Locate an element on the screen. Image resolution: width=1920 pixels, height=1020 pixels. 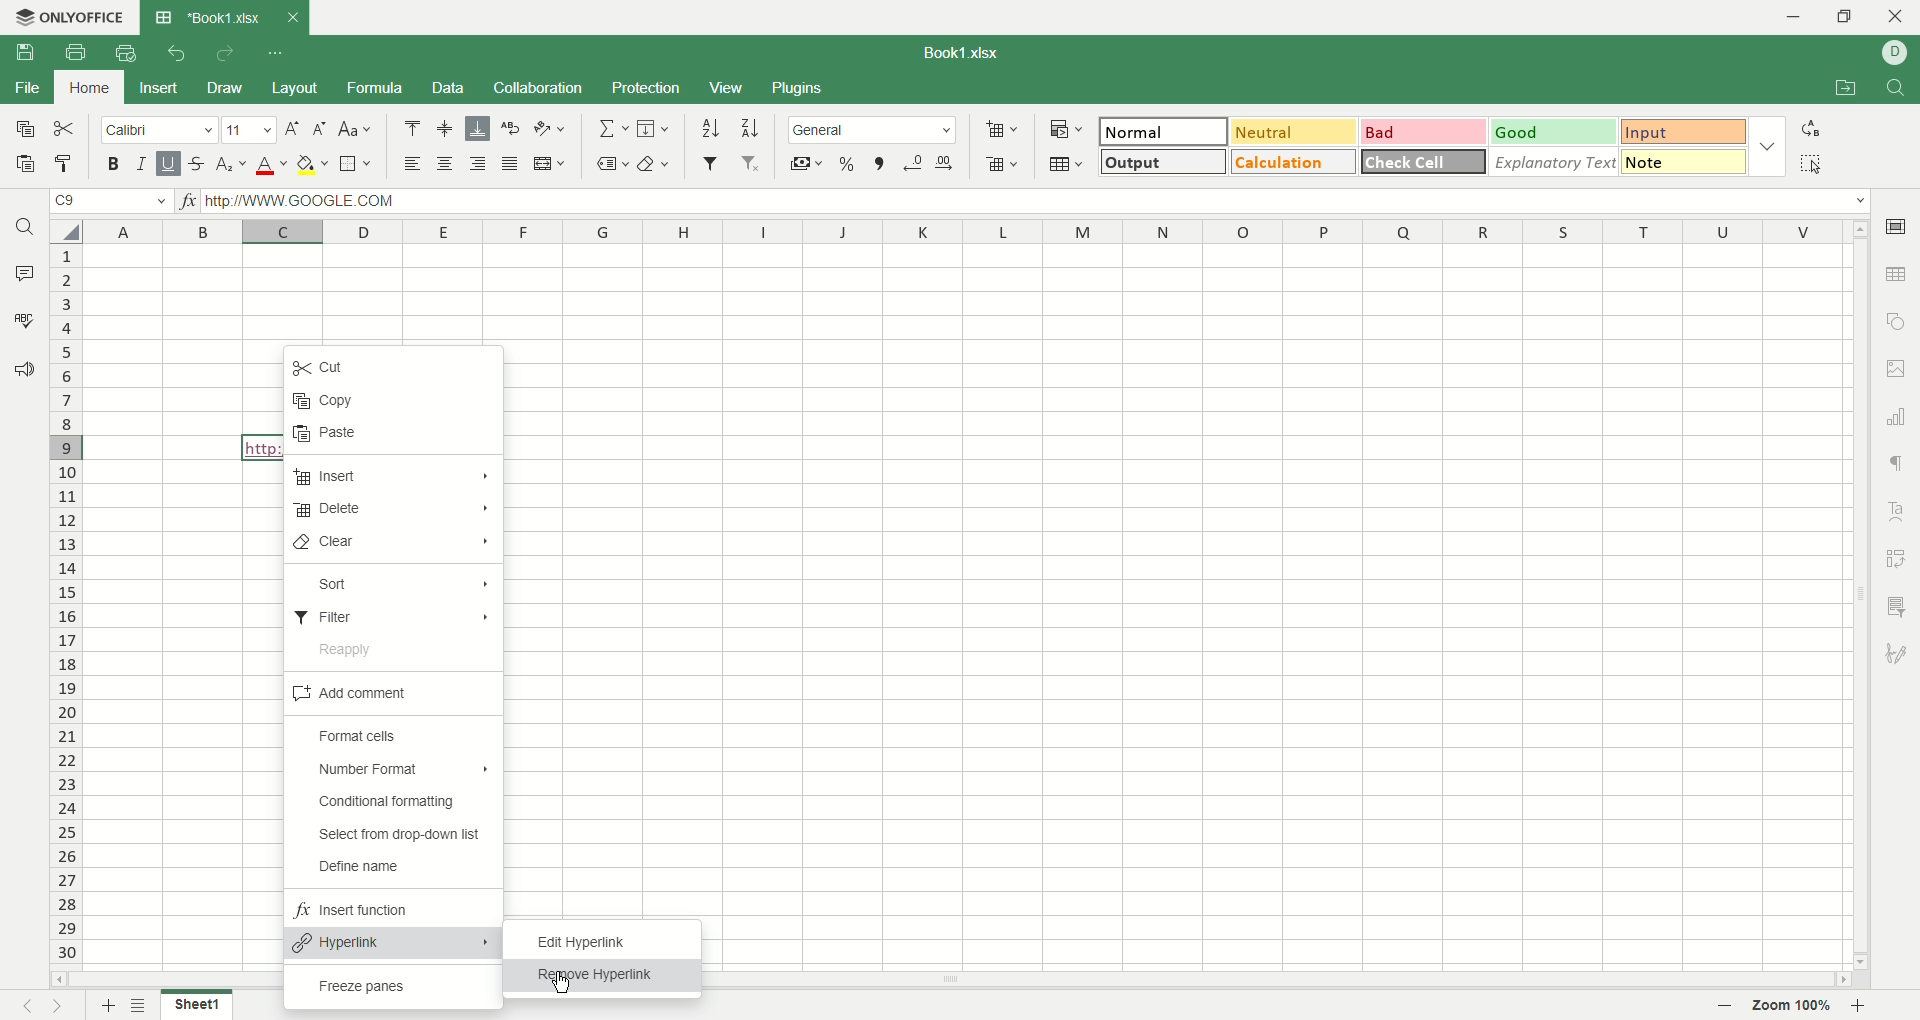
new sheet is located at coordinates (109, 1004).